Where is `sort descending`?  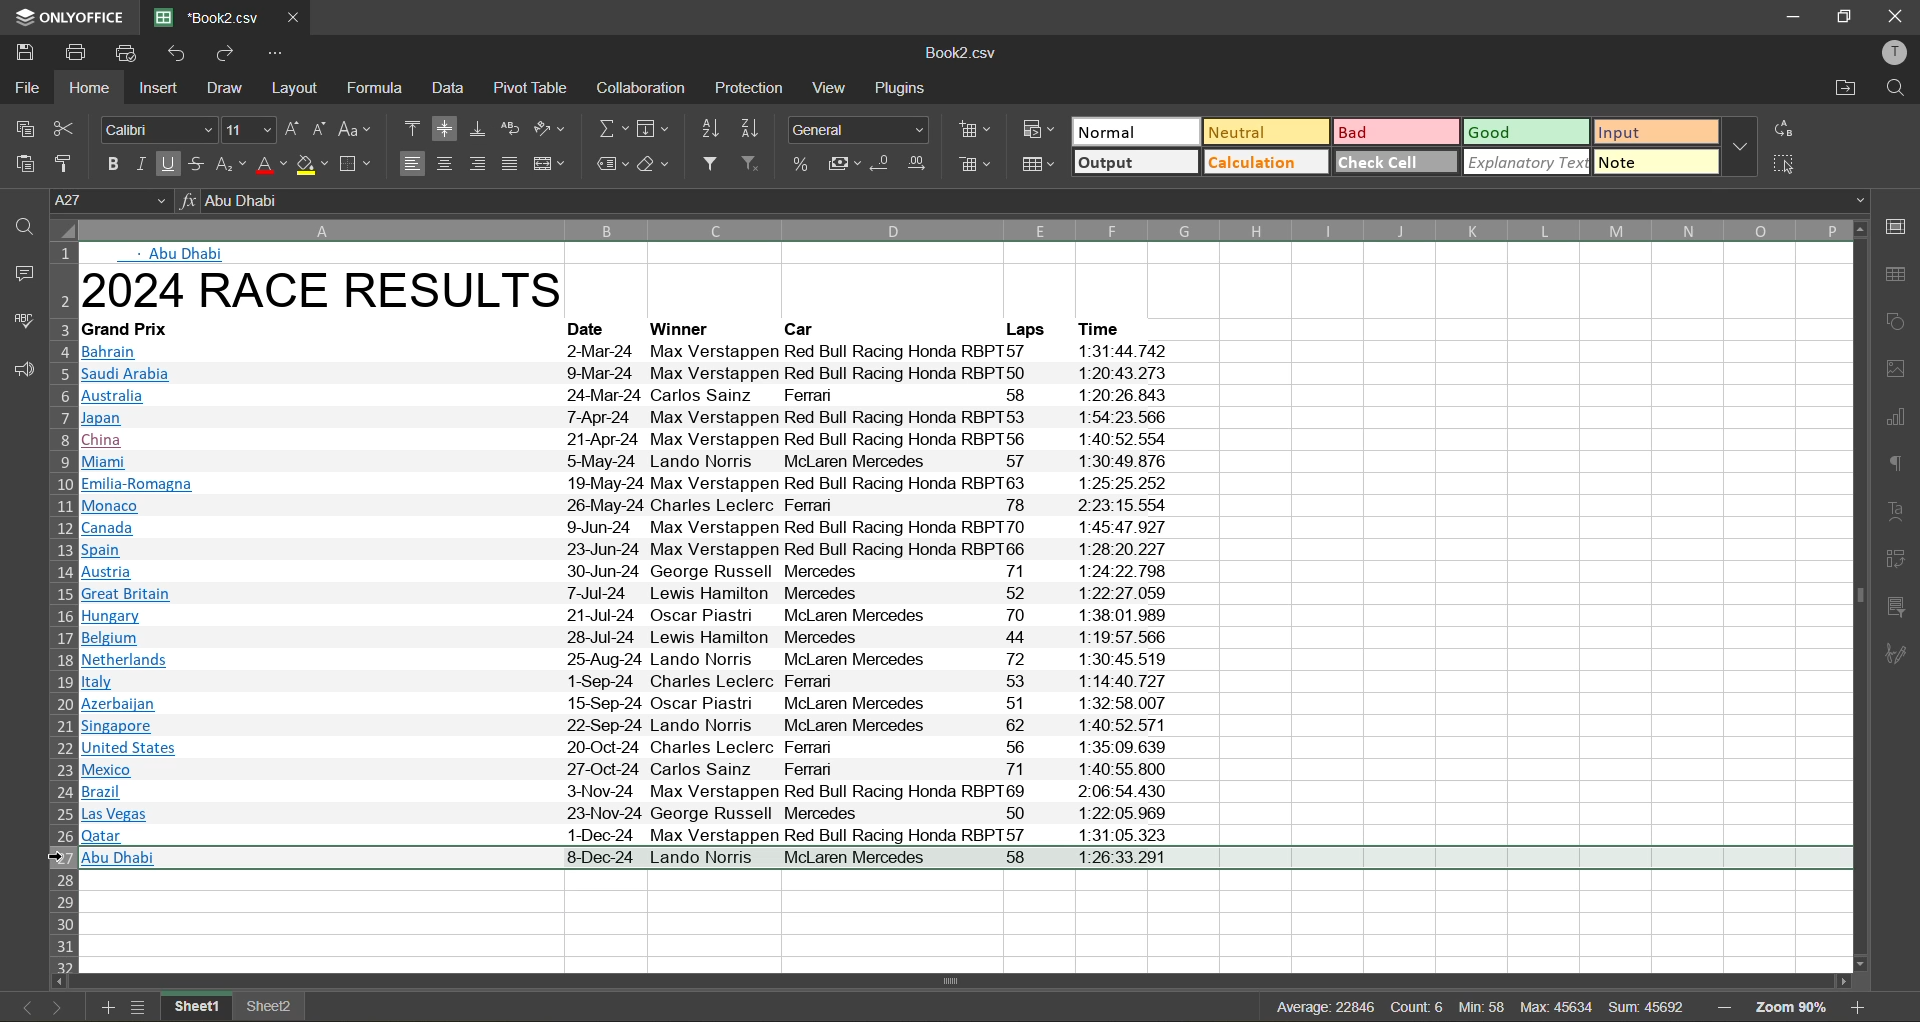
sort descending is located at coordinates (750, 130).